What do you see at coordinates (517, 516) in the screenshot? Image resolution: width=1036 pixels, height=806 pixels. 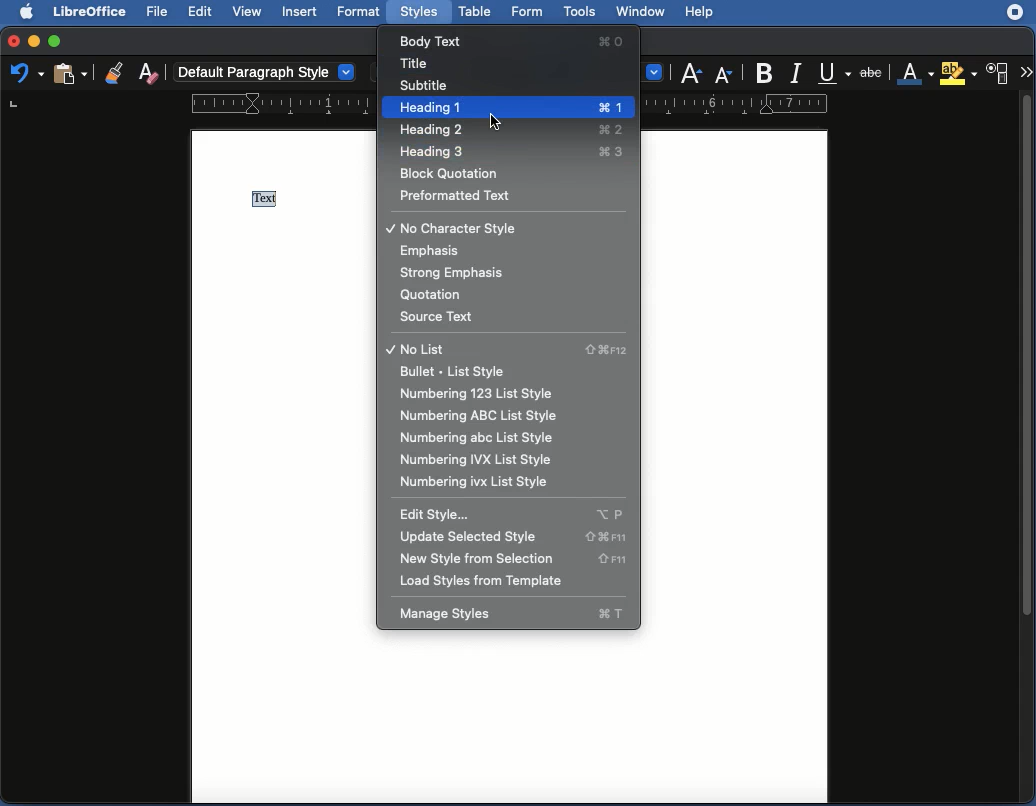 I see `Edit style` at bounding box center [517, 516].